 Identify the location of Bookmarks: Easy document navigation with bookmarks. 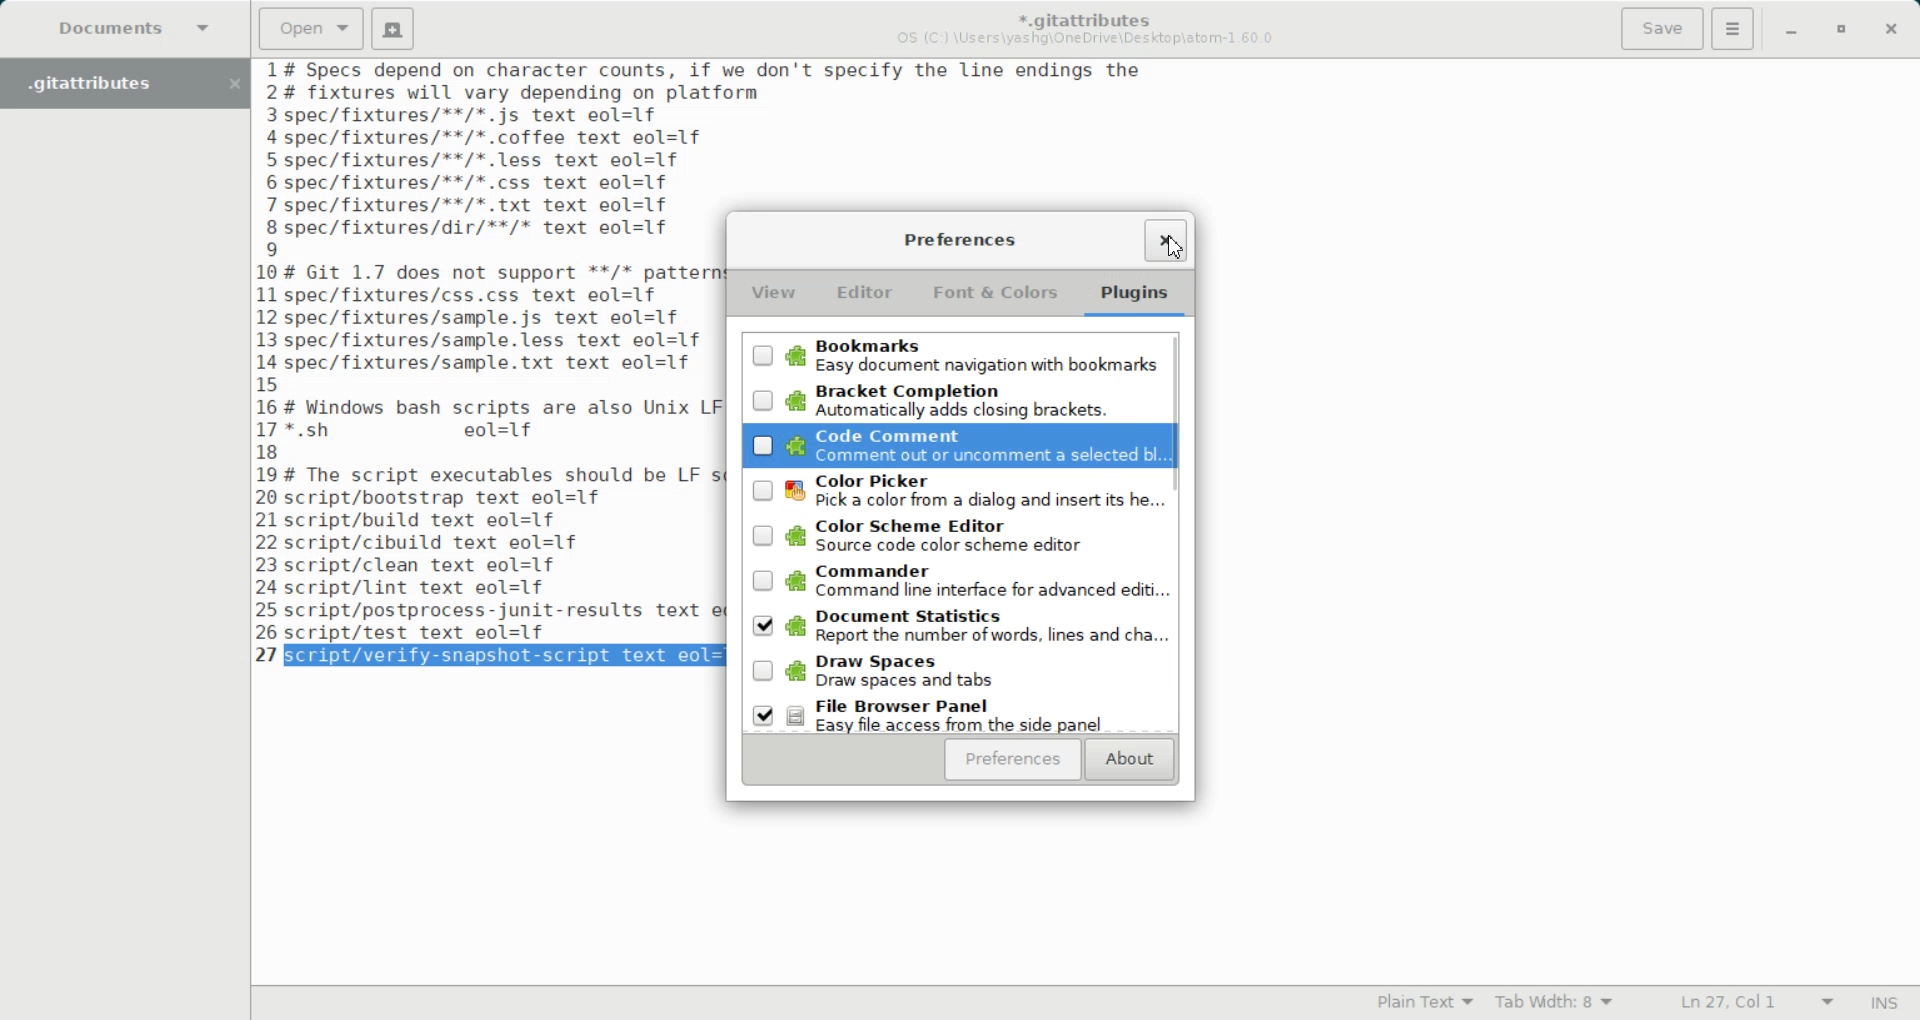
(951, 354).